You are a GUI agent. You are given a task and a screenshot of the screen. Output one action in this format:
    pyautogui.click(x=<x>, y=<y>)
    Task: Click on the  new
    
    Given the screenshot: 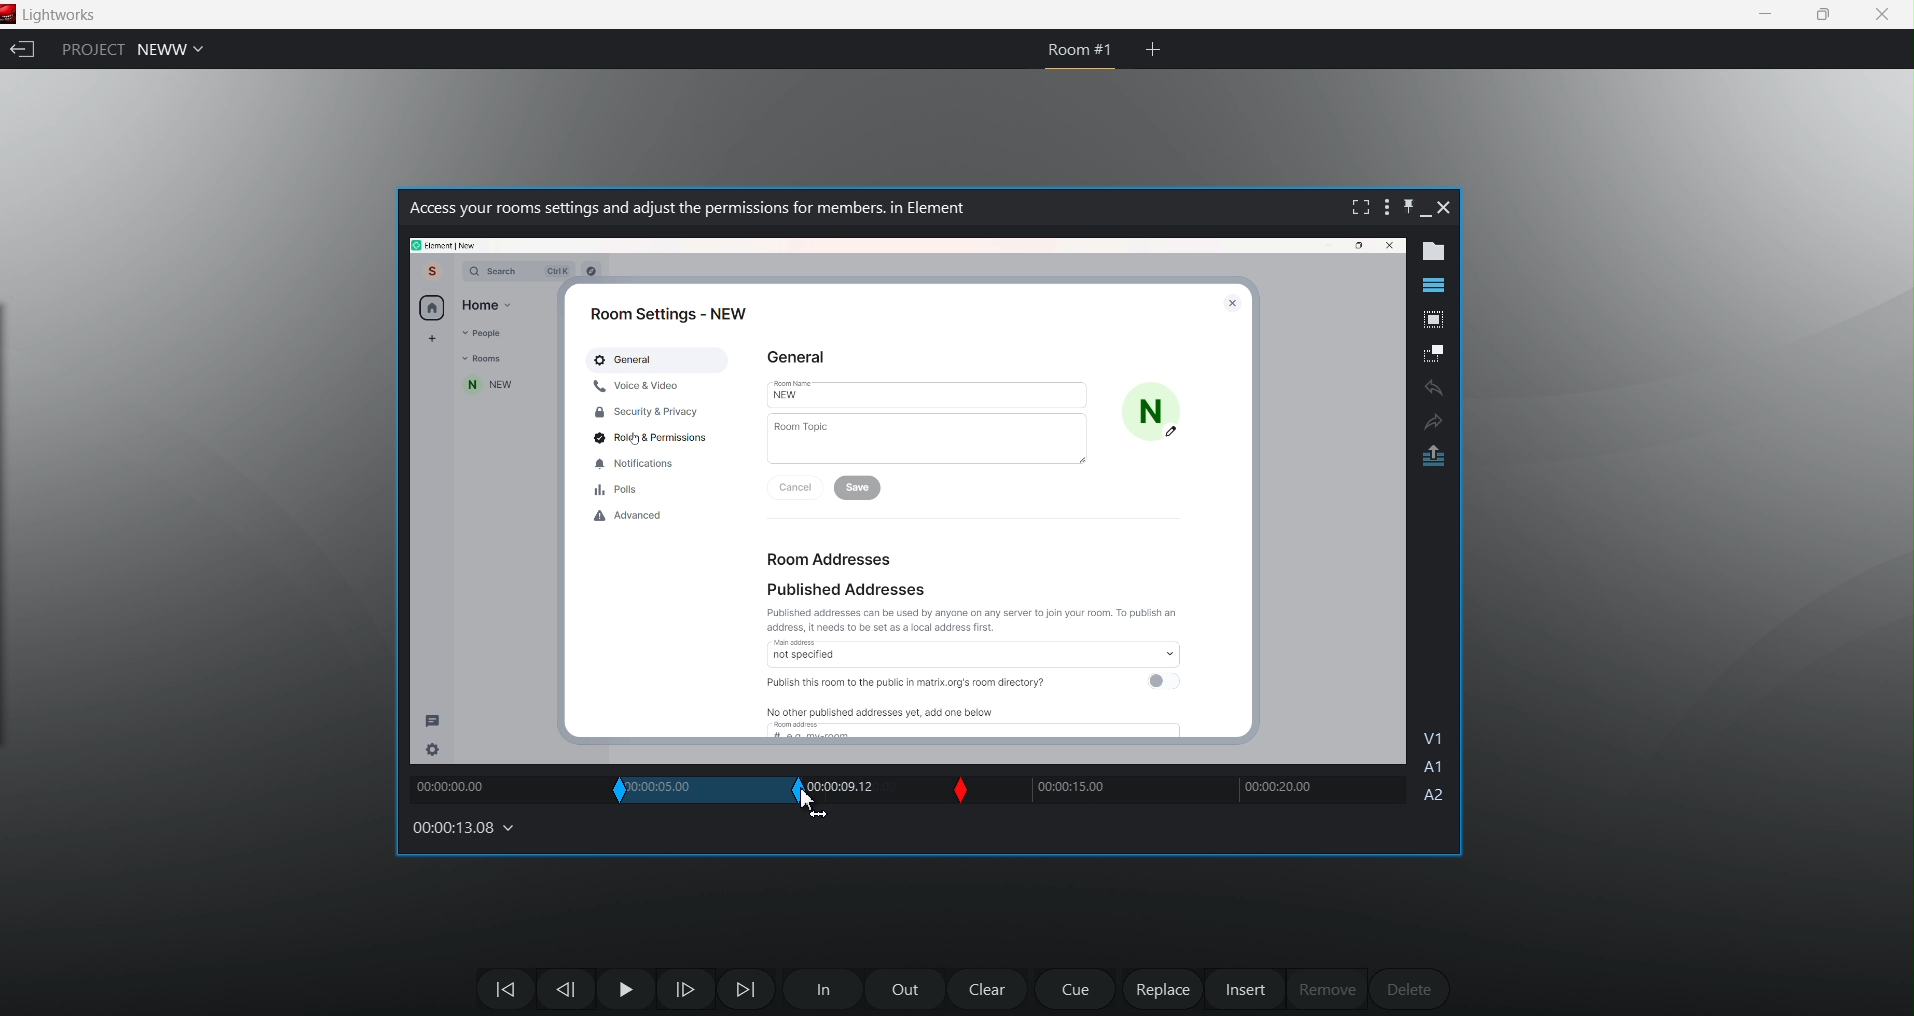 What is the action you would take?
    pyautogui.click(x=490, y=386)
    